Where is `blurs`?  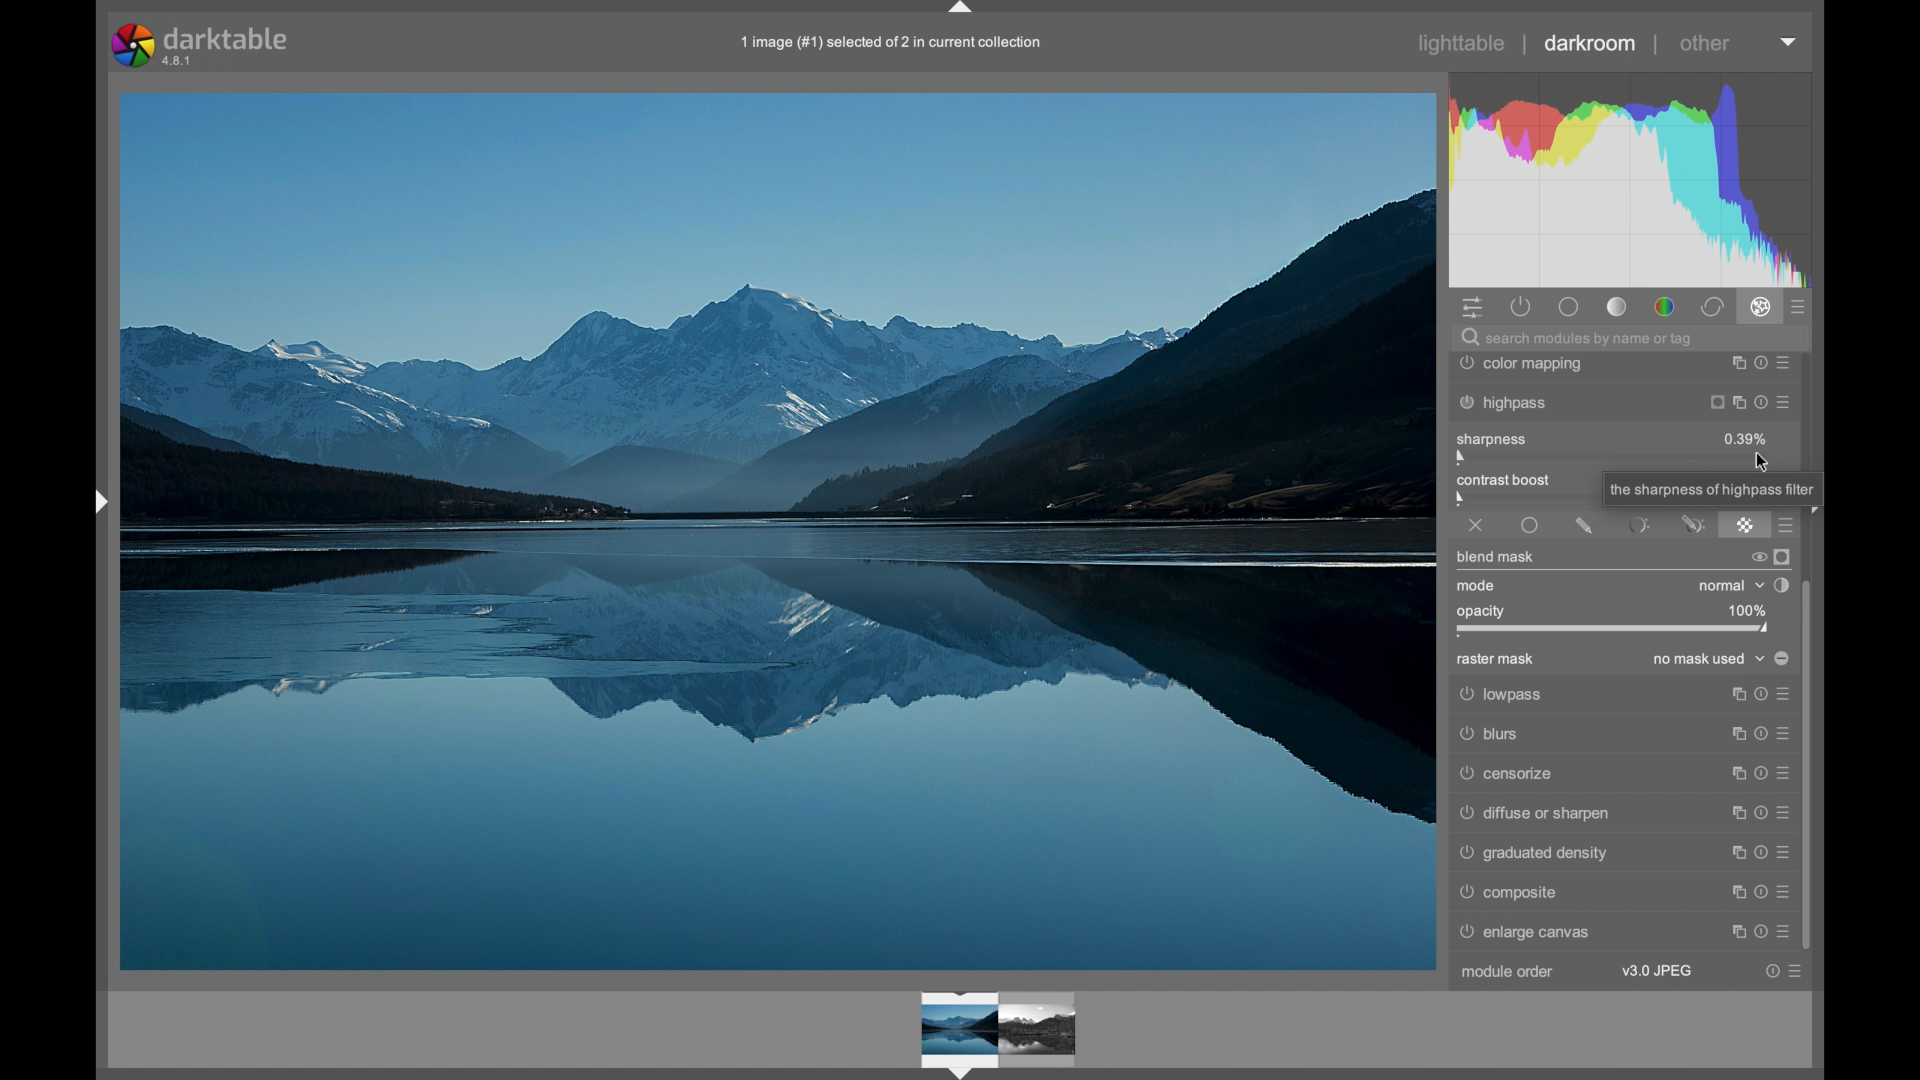
blurs is located at coordinates (1619, 736).